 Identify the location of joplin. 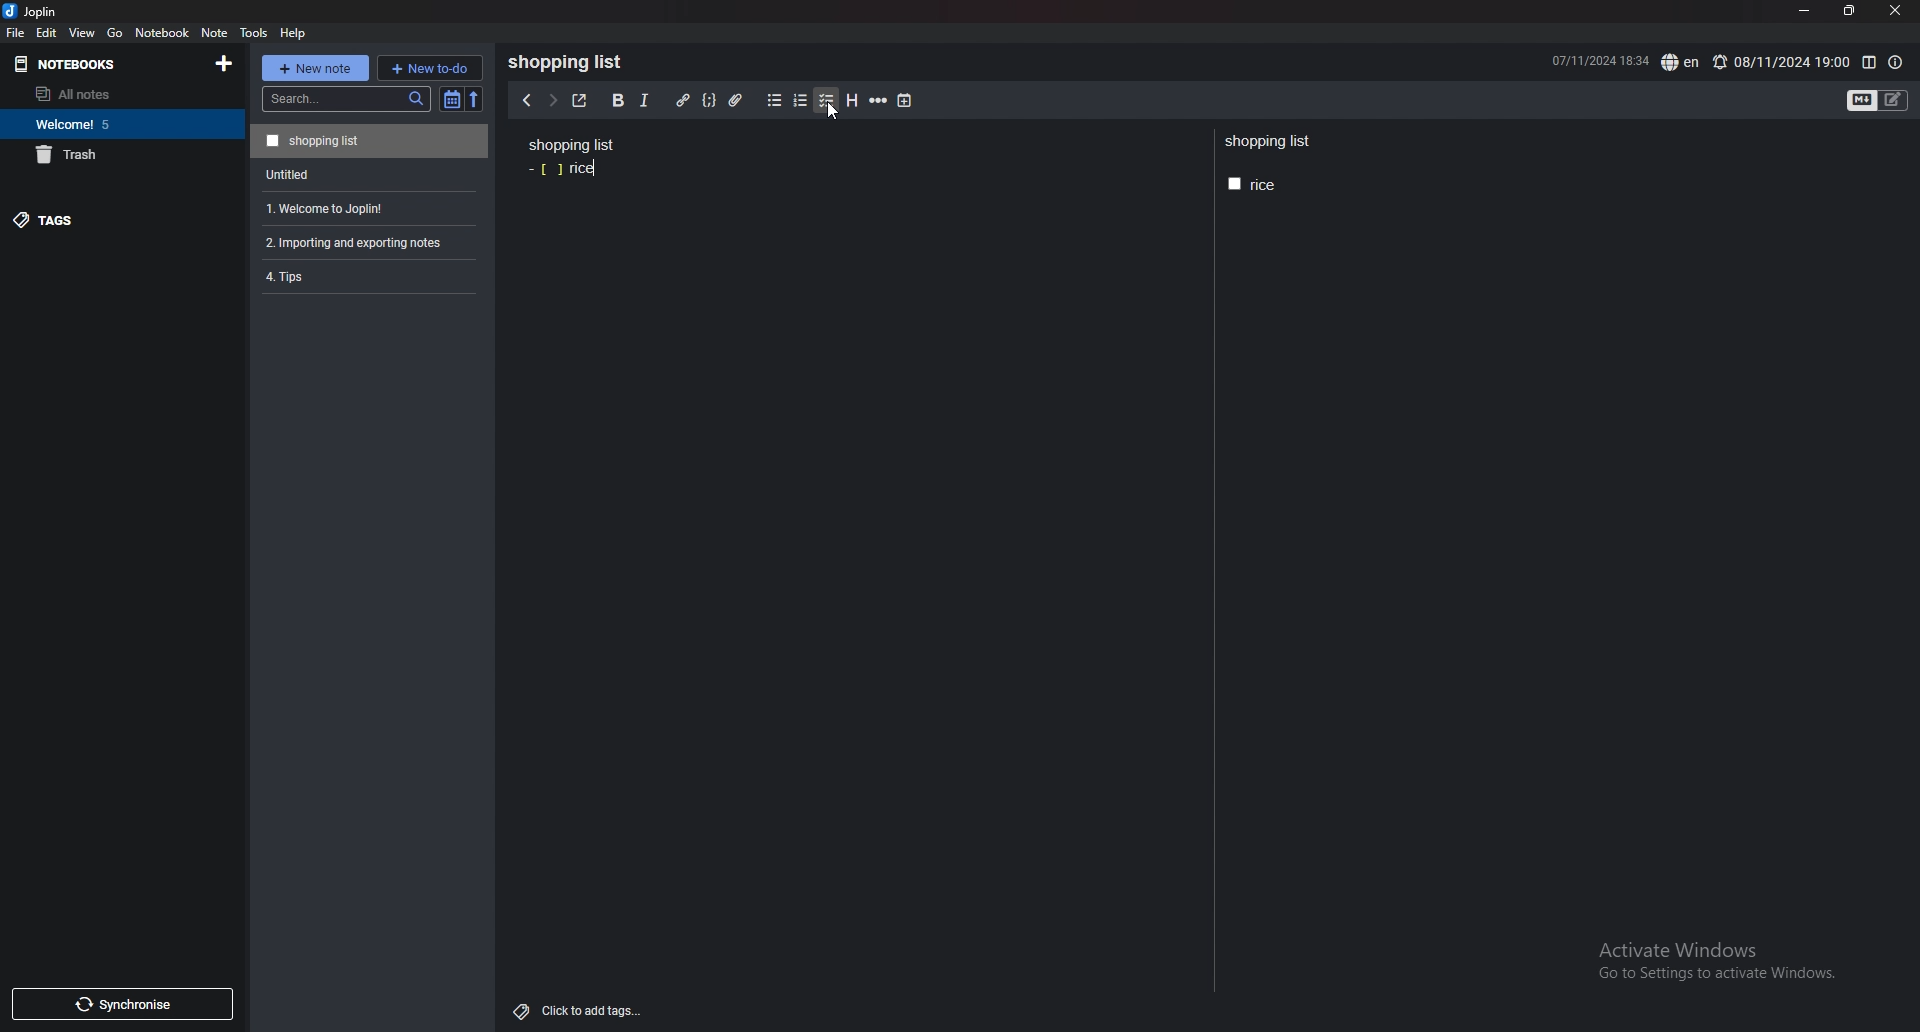
(34, 11).